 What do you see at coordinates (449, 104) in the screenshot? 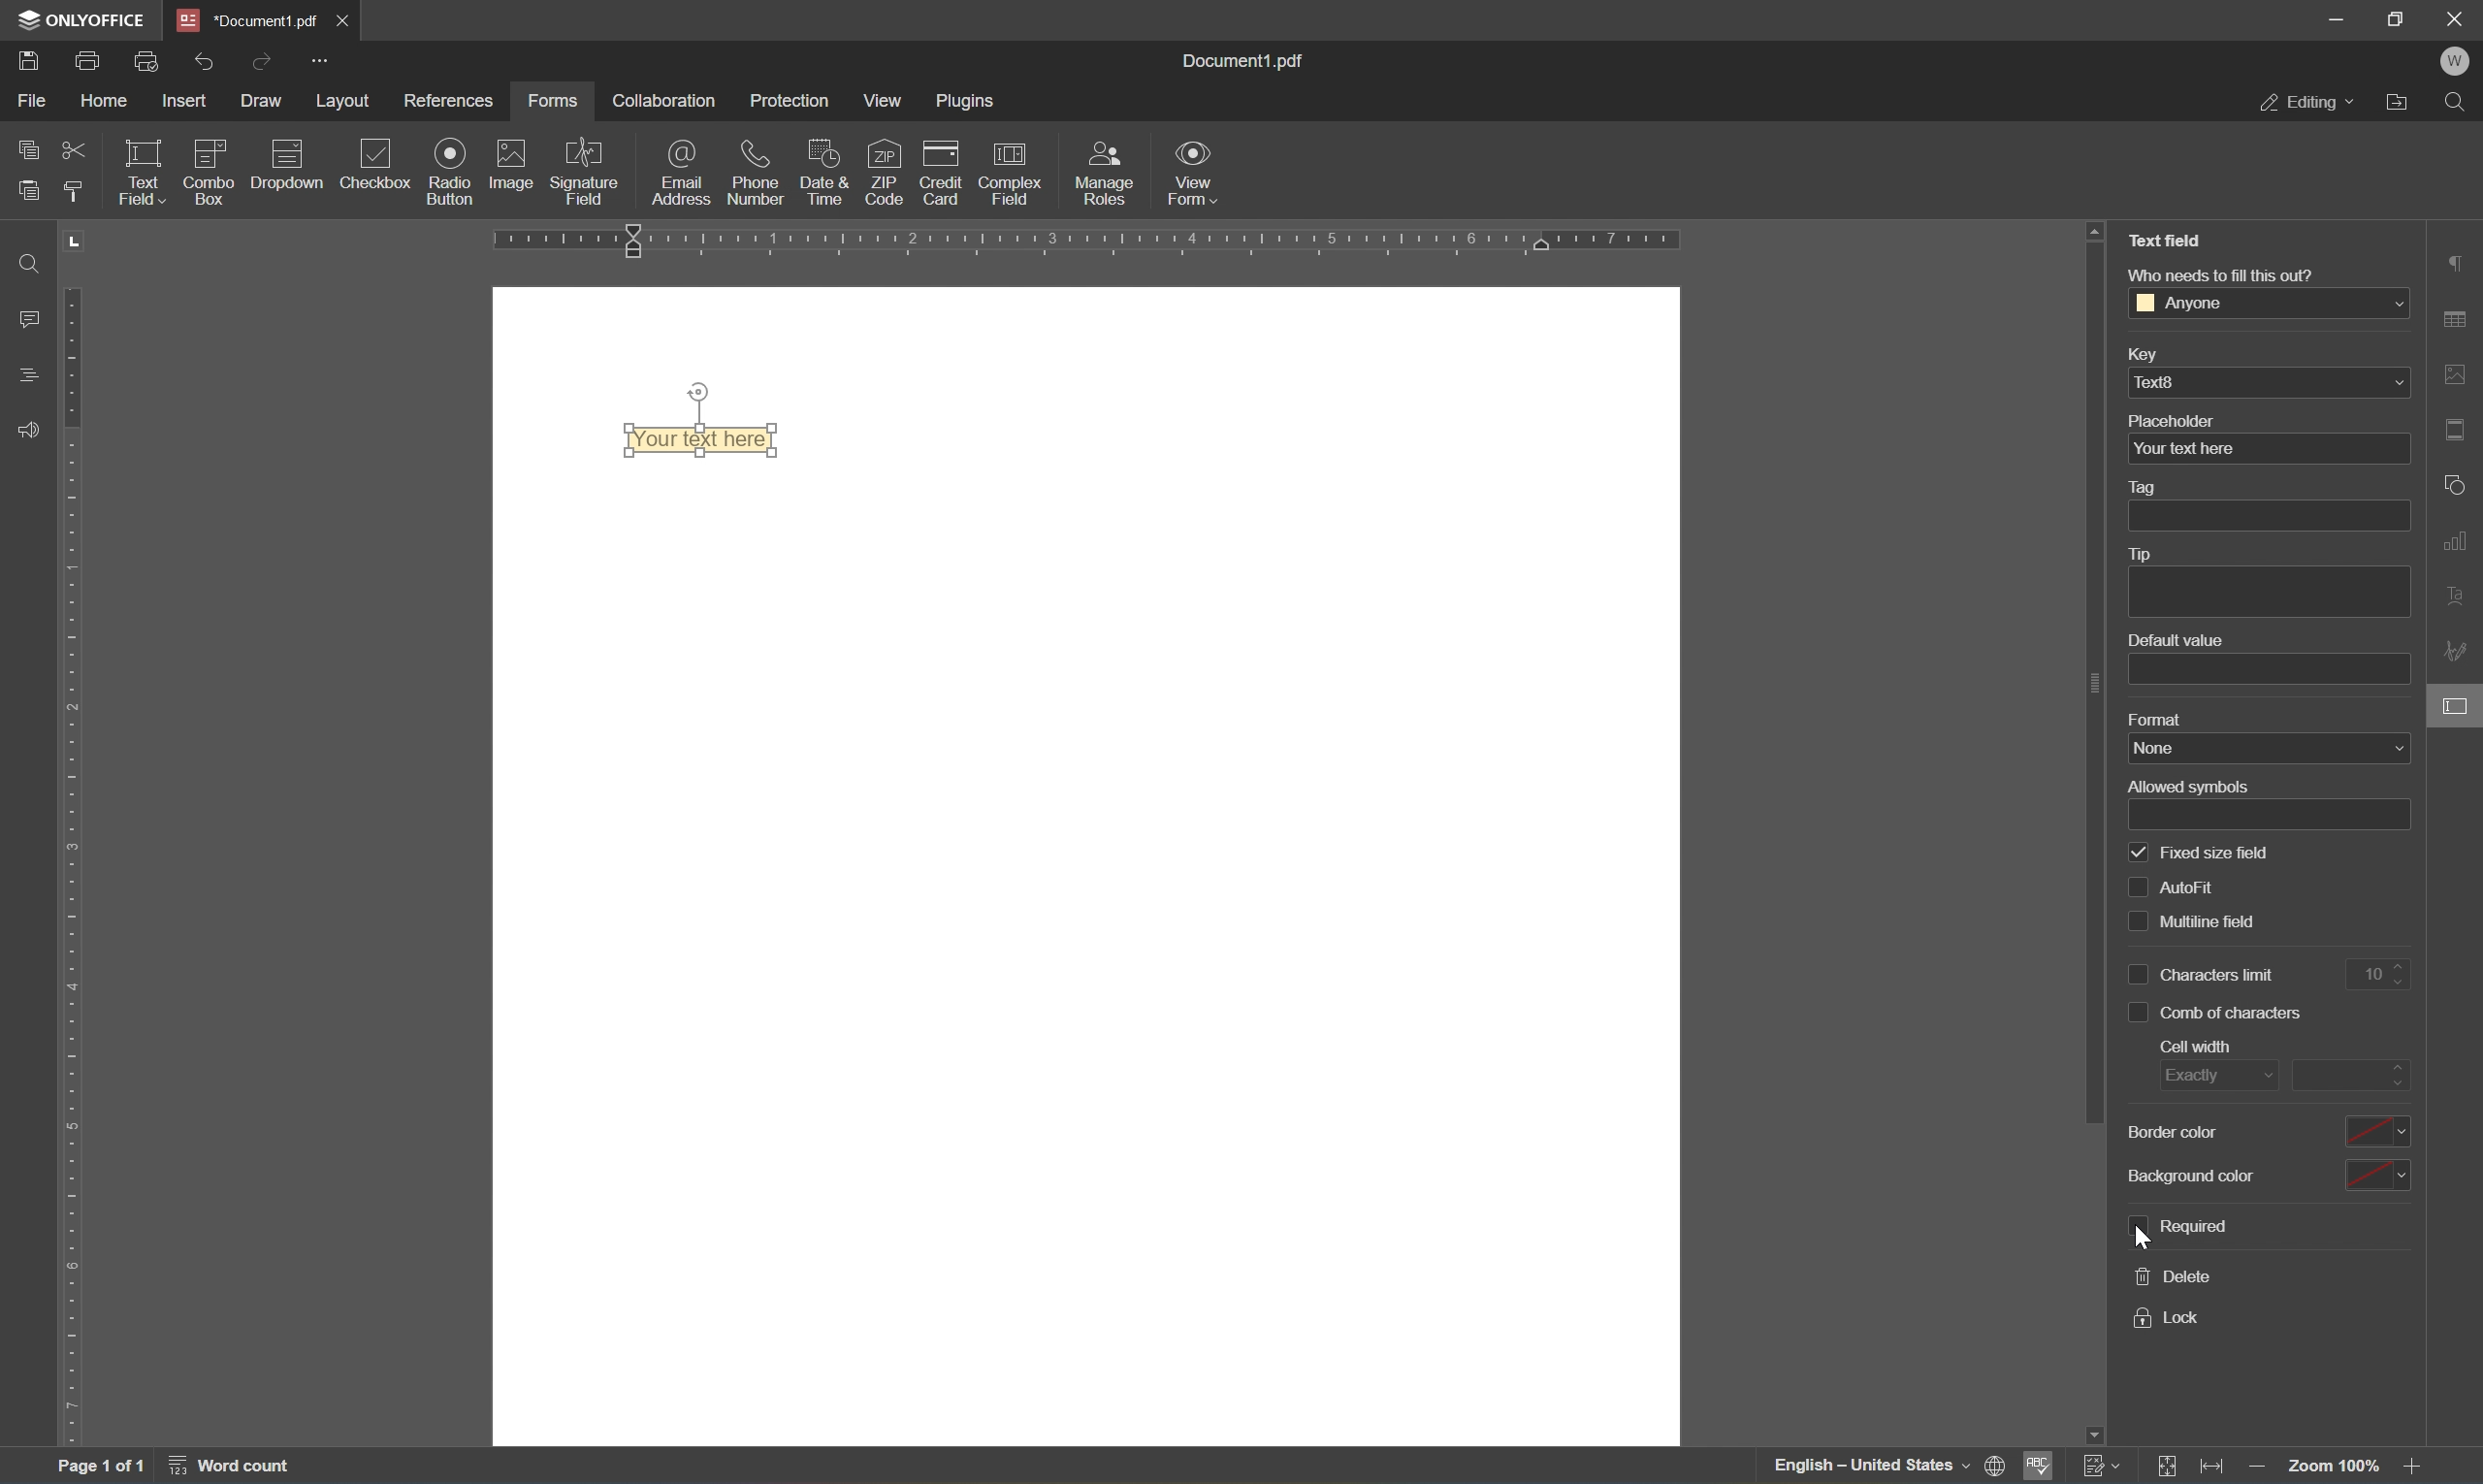
I see `references` at bounding box center [449, 104].